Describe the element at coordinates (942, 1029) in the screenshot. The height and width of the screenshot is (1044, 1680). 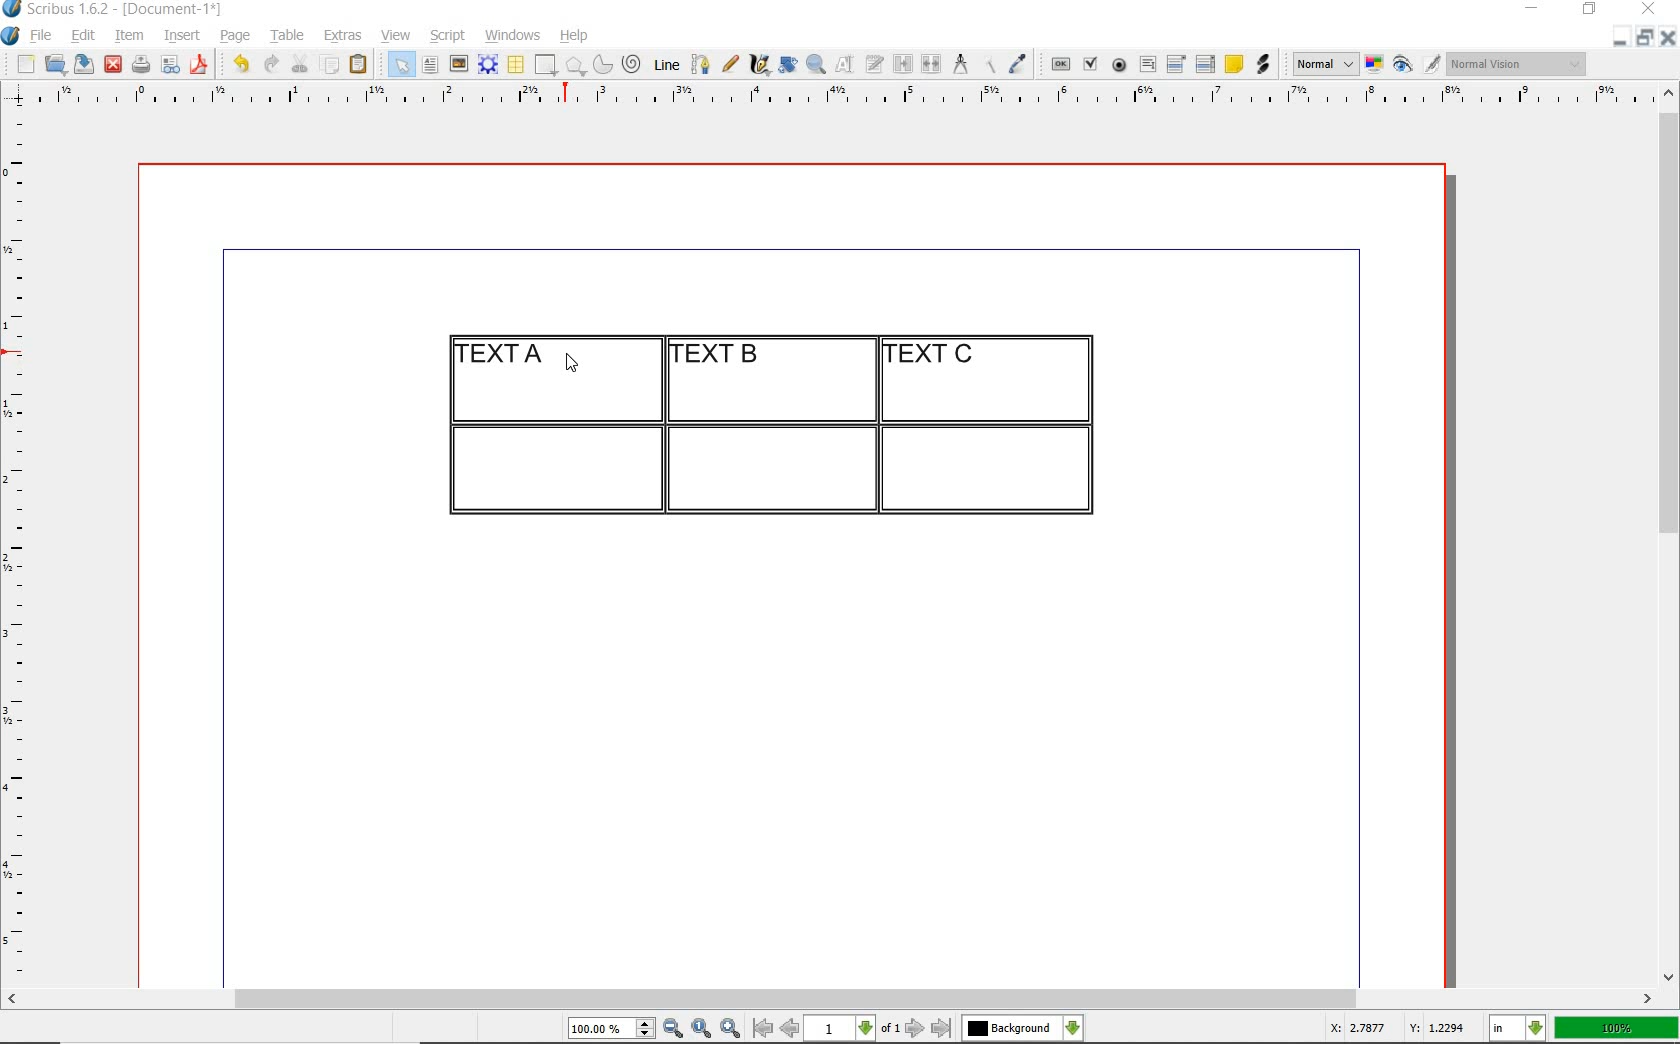
I see `go to last page` at that location.